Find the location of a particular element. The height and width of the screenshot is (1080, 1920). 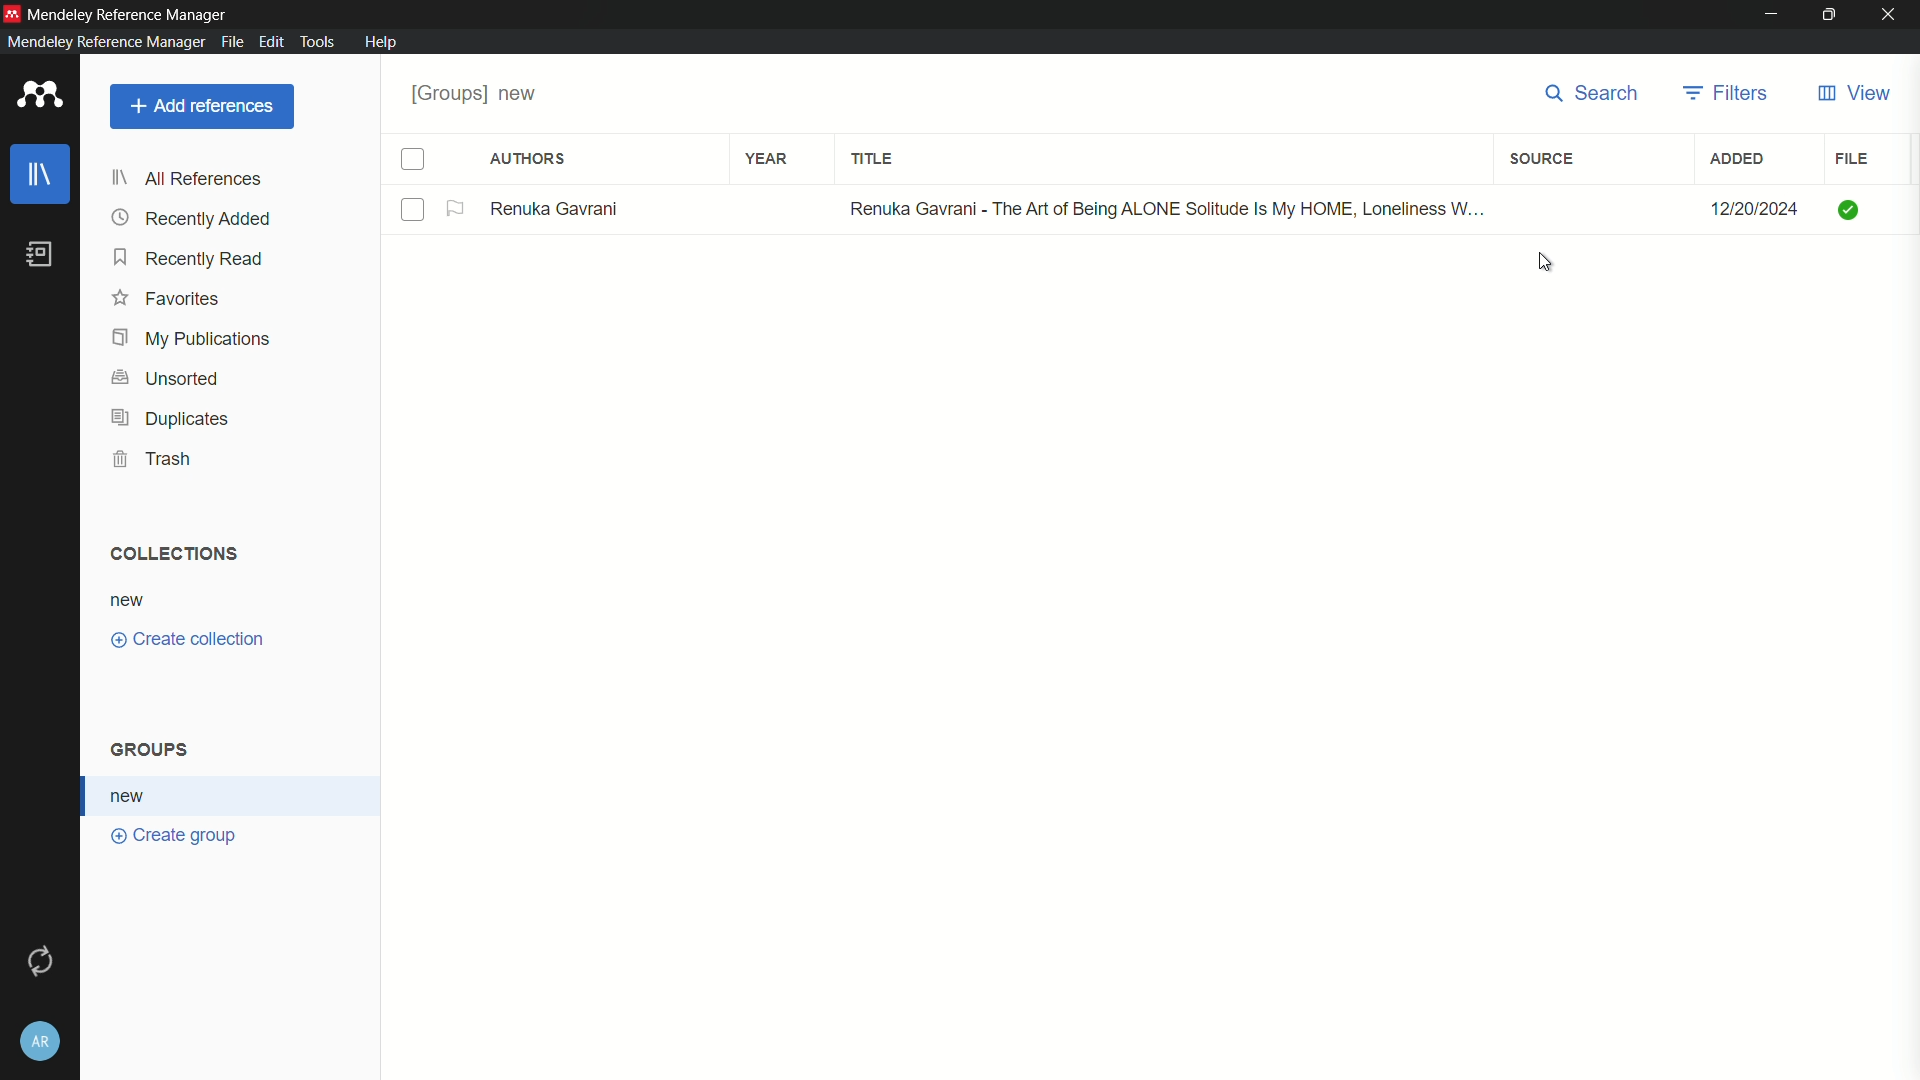

tools is located at coordinates (318, 43).